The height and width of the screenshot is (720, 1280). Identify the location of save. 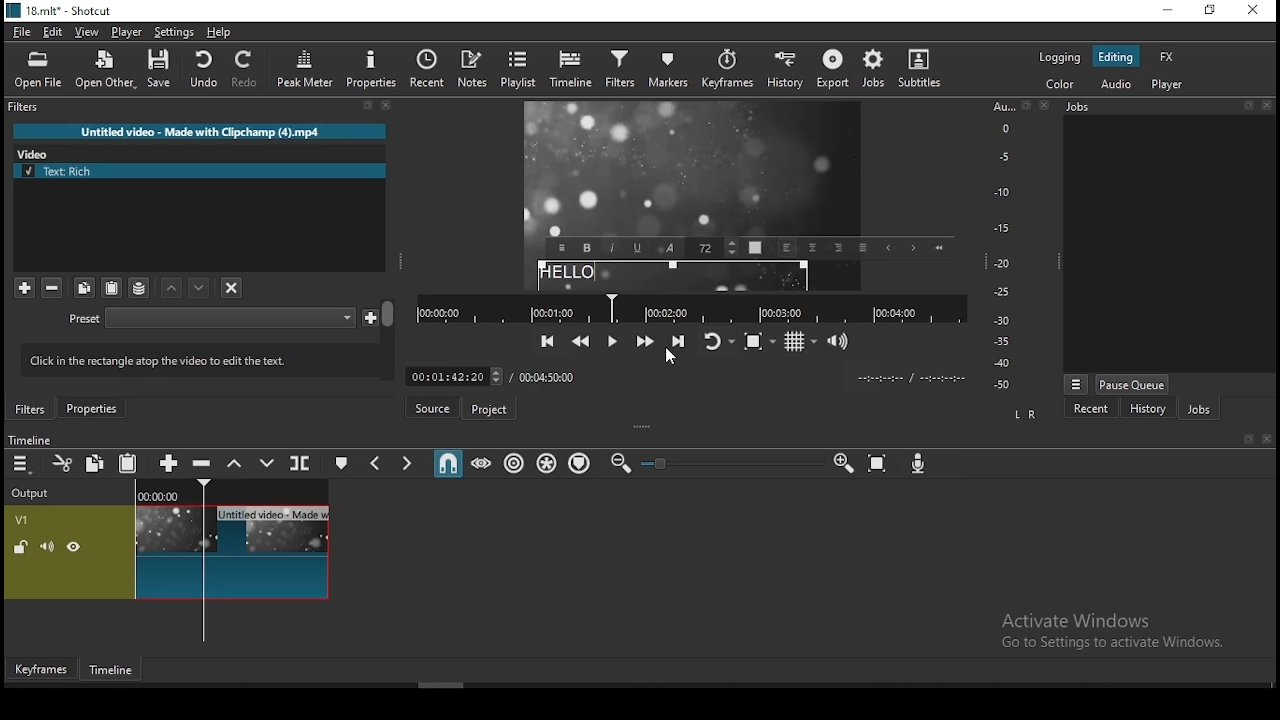
(159, 68).